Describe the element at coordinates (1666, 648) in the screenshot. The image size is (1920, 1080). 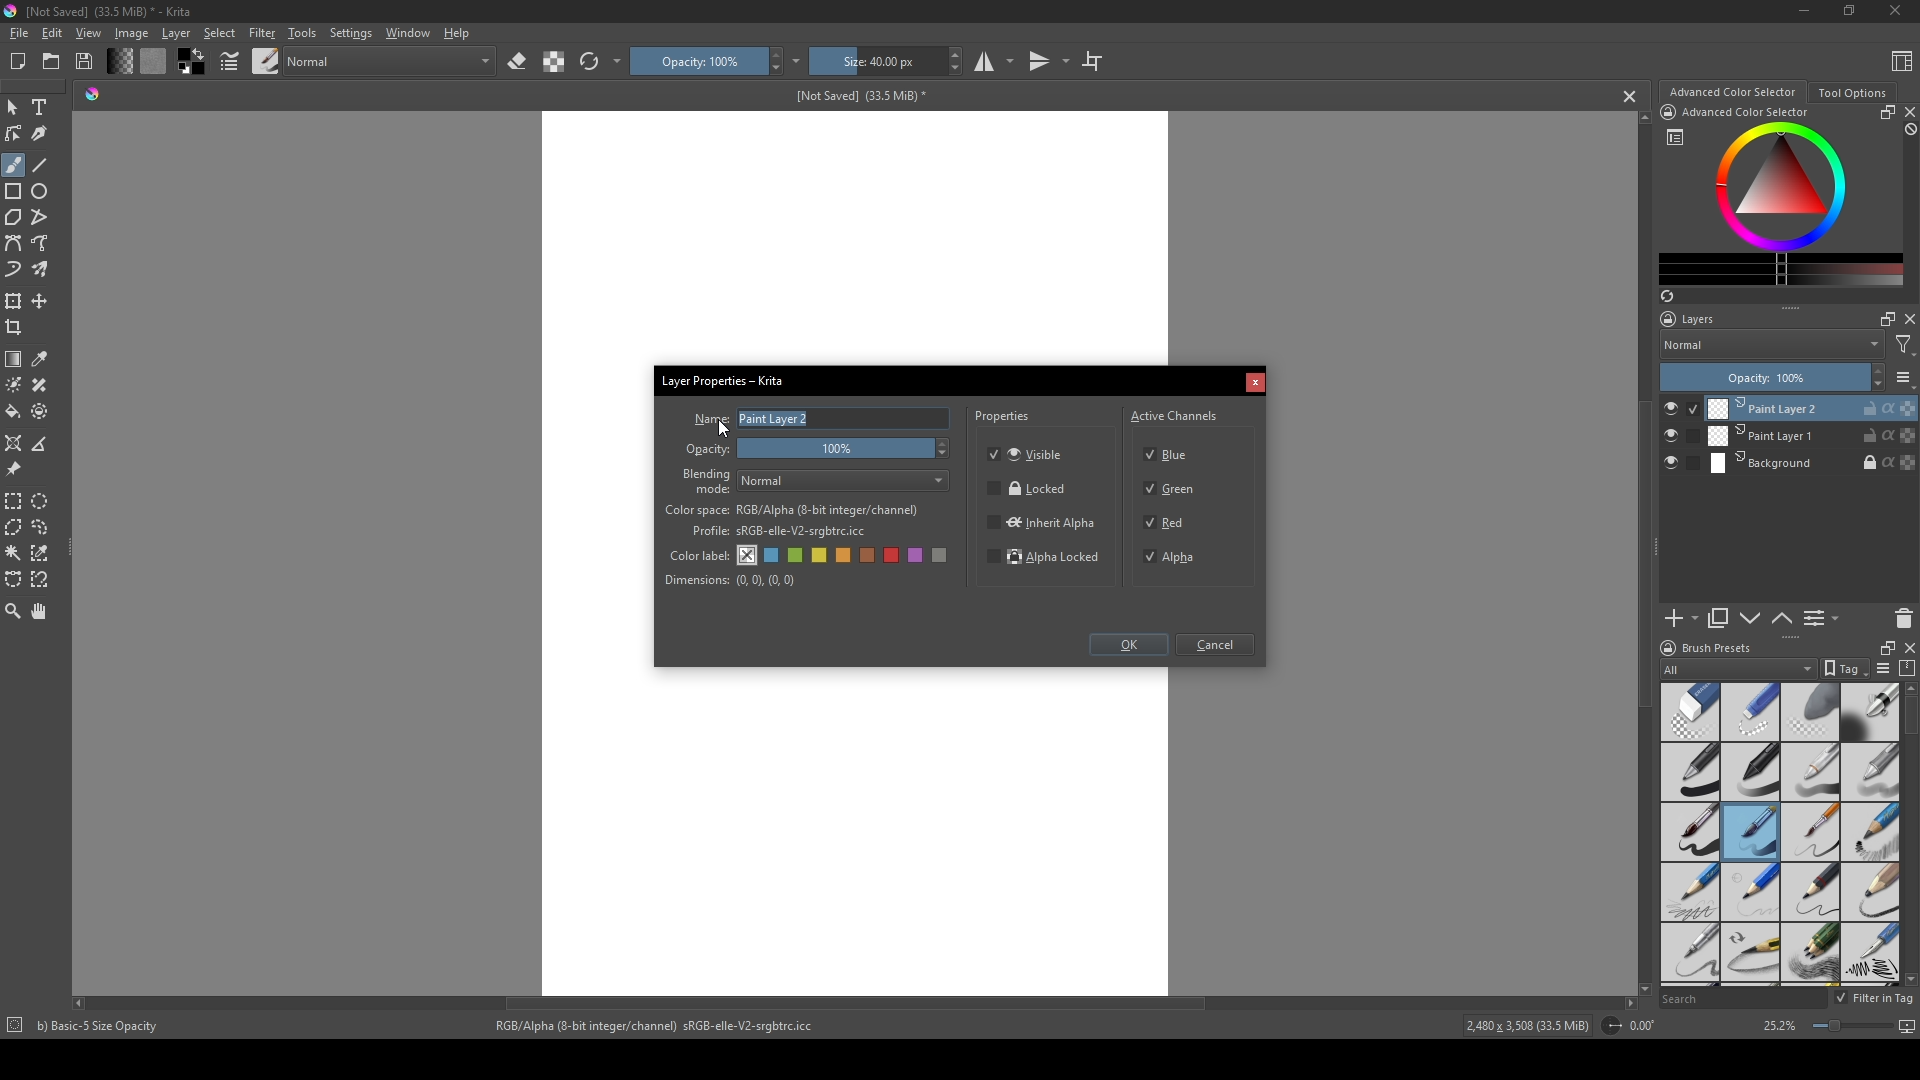
I see `logo` at that location.